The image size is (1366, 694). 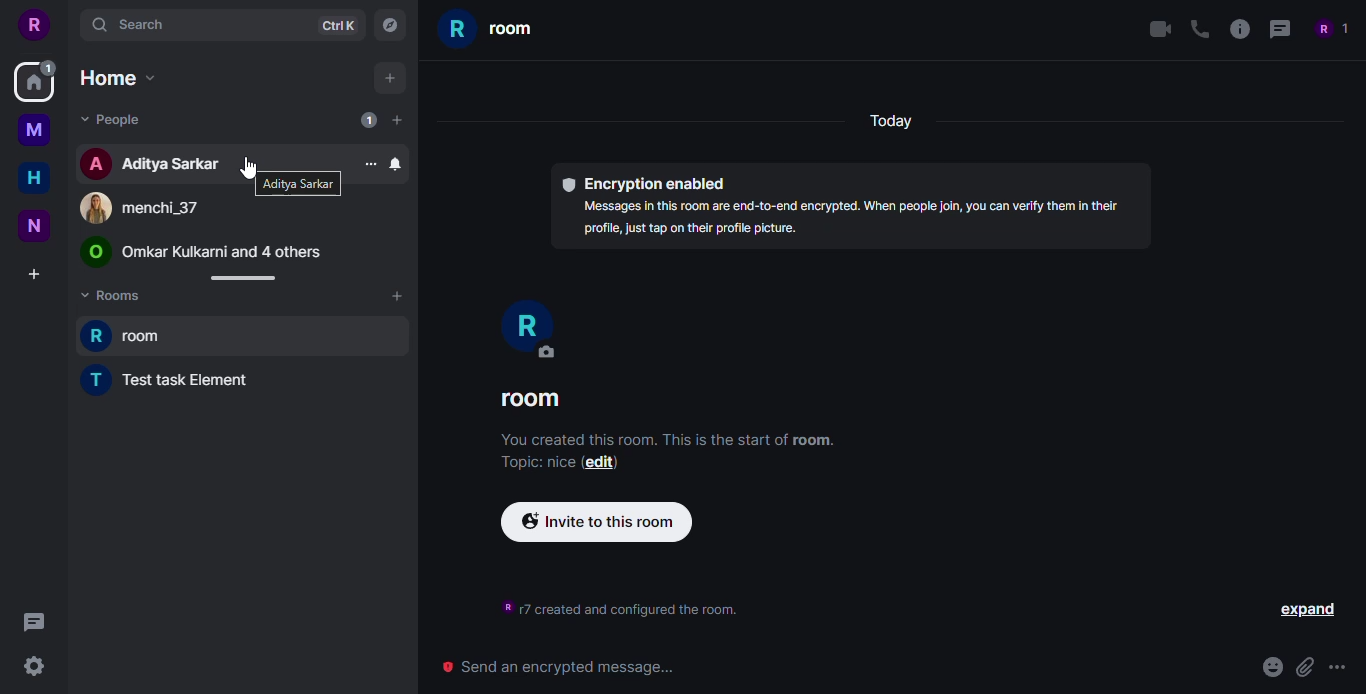 What do you see at coordinates (596, 522) in the screenshot?
I see `invite to this room` at bounding box center [596, 522].